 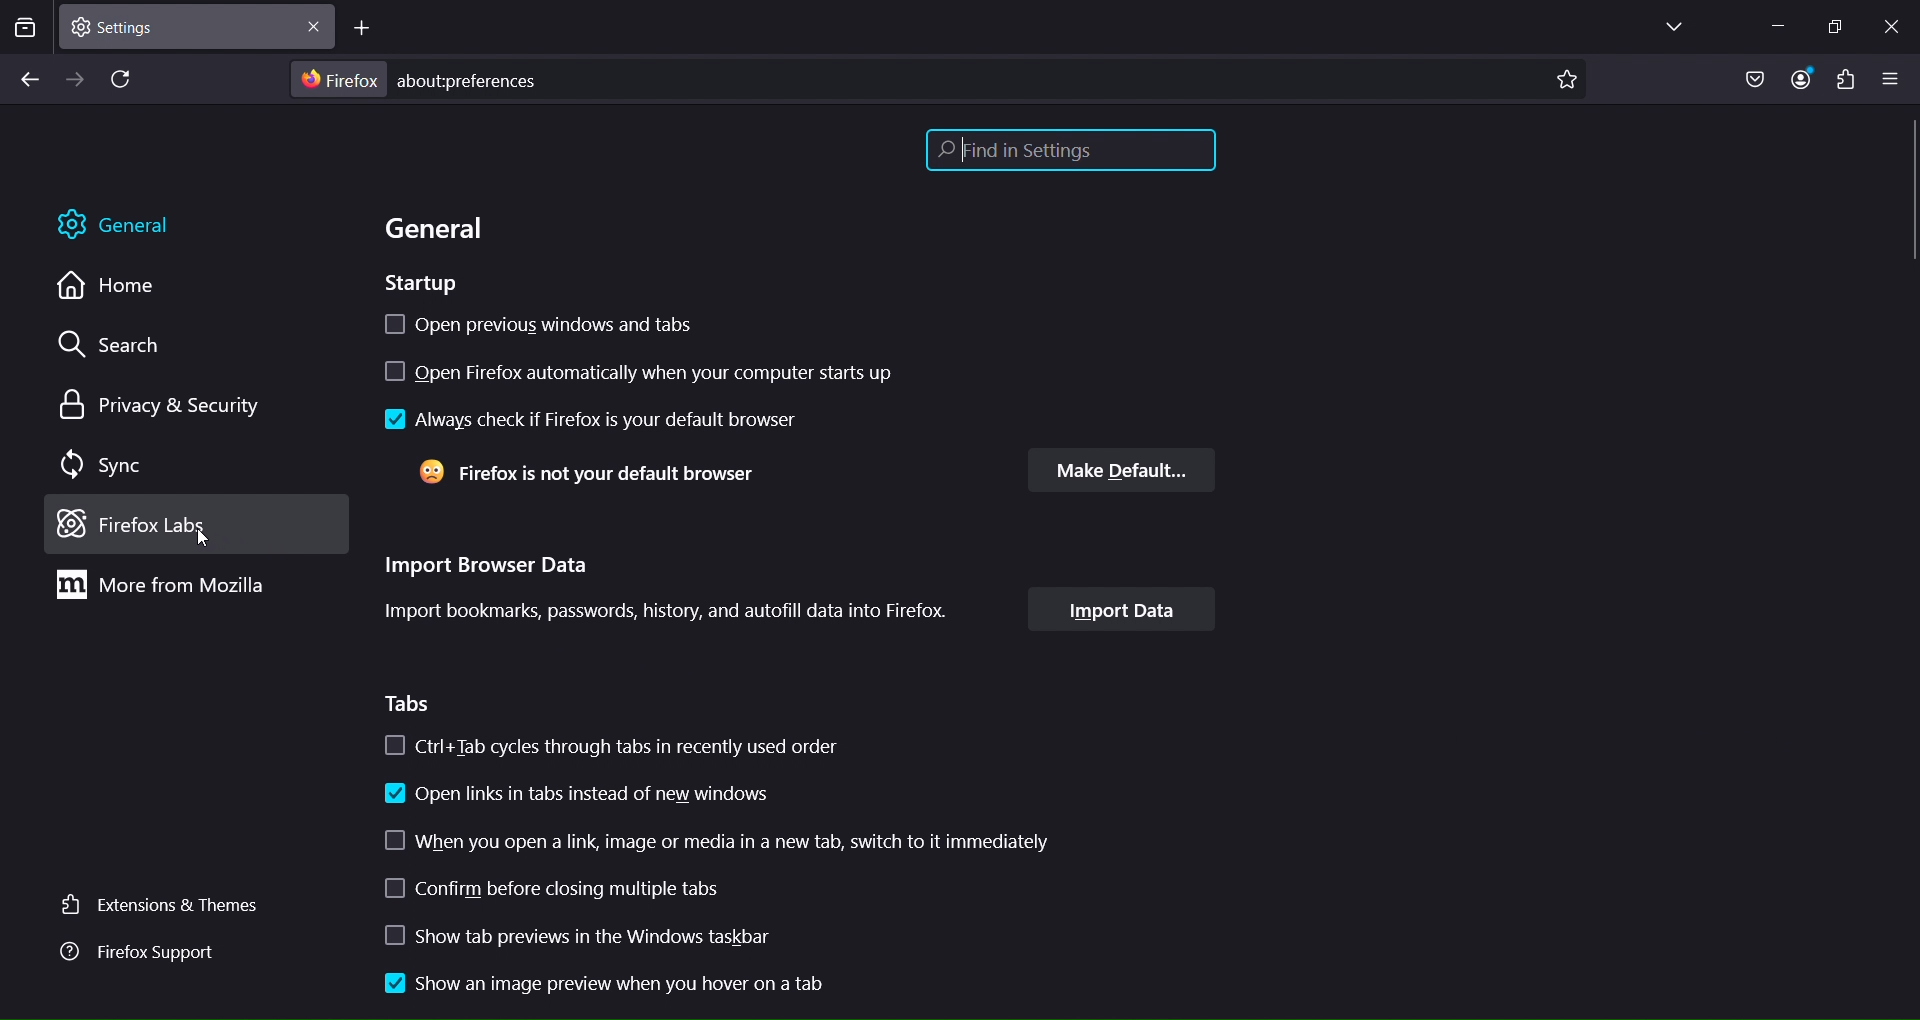 I want to click on always check if firefox is ur default browser, so click(x=589, y=418).